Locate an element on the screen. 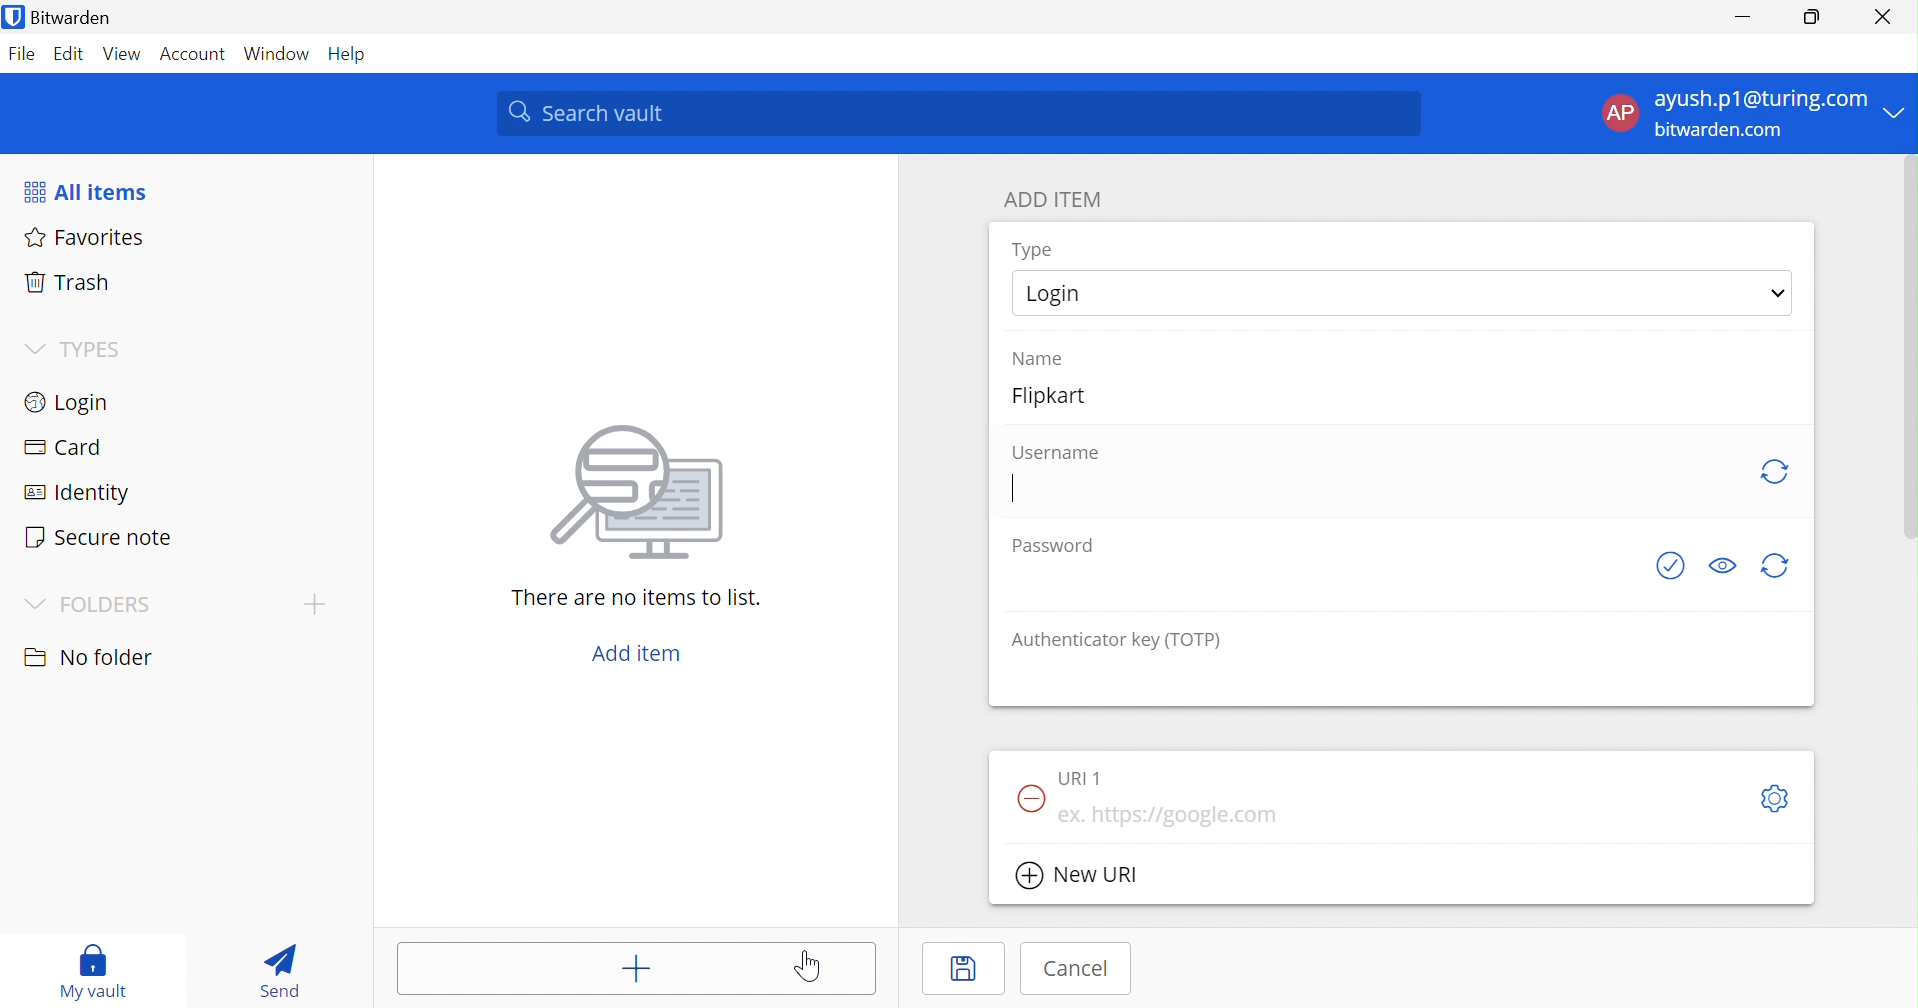 The width and height of the screenshot is (1918, 1008). Cancel is located at coordinates (1077, 967).